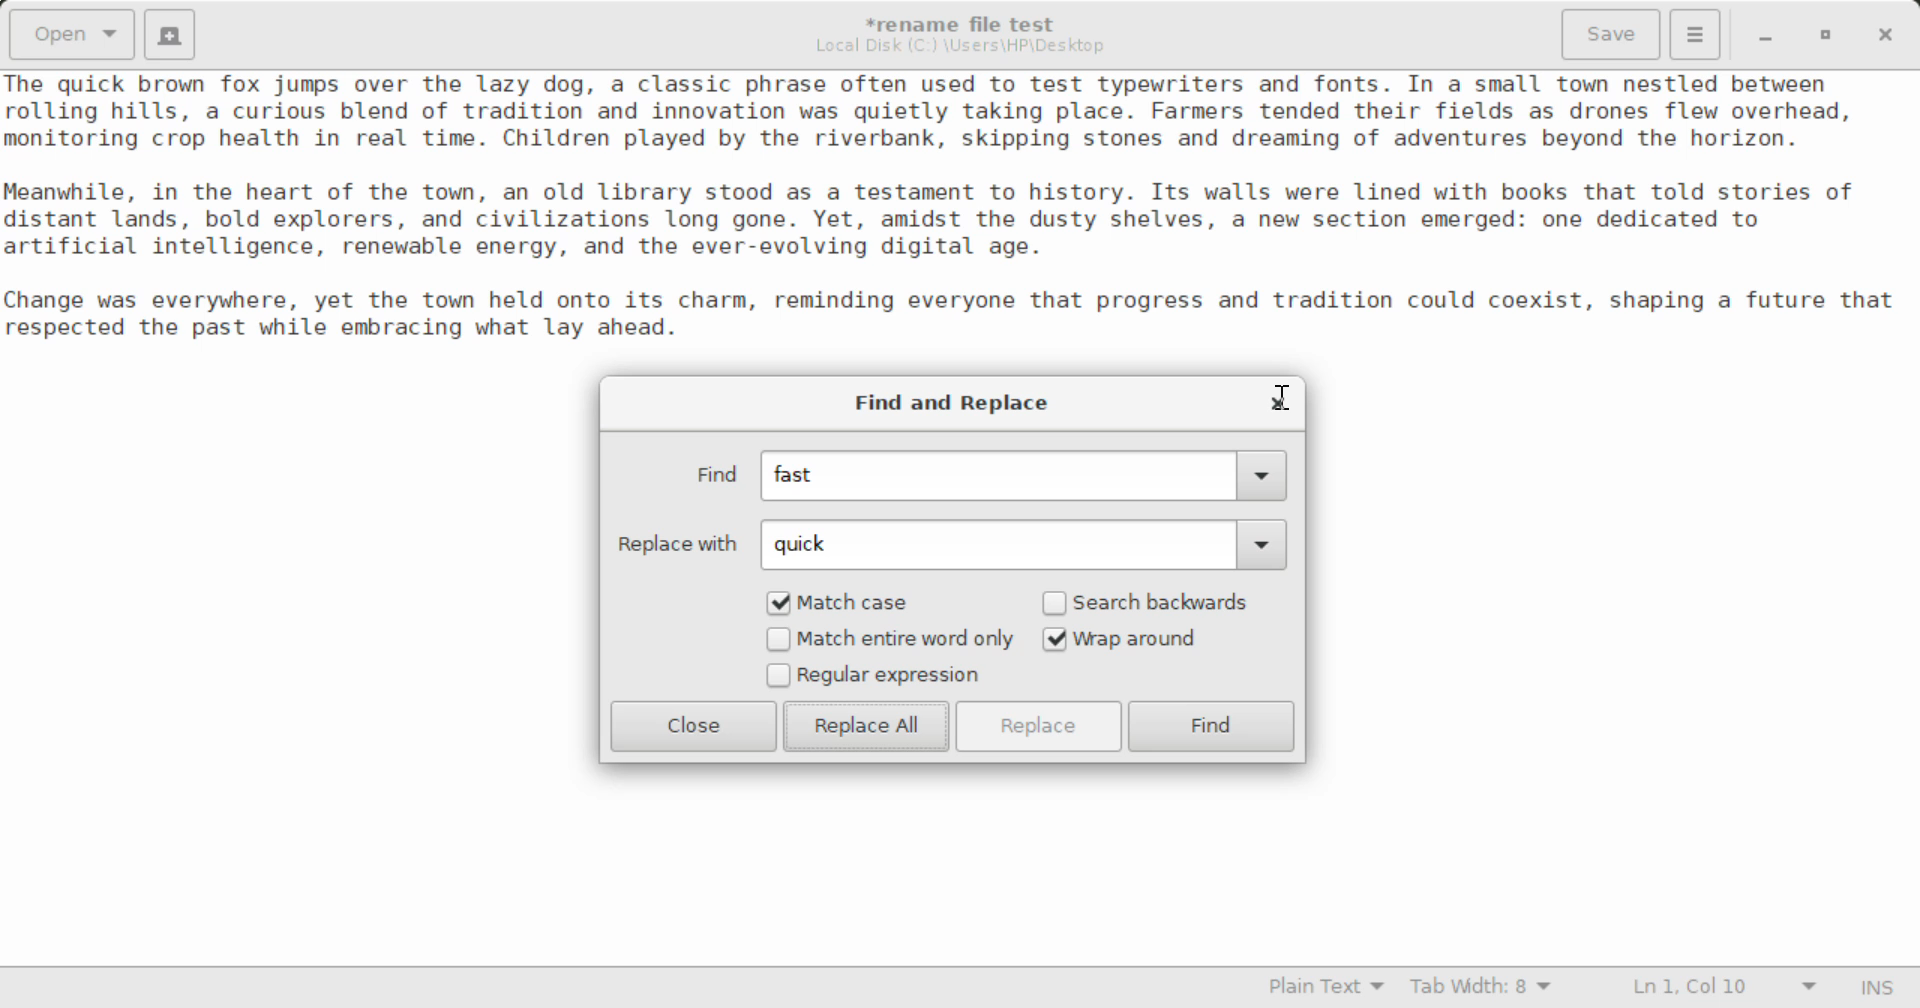 The width and height of the screenshot is (1920, 1008). What do you see at coordinates (1828, 34) in the screenshot?
I see `Minimize` at bounding box center [1828, 34].